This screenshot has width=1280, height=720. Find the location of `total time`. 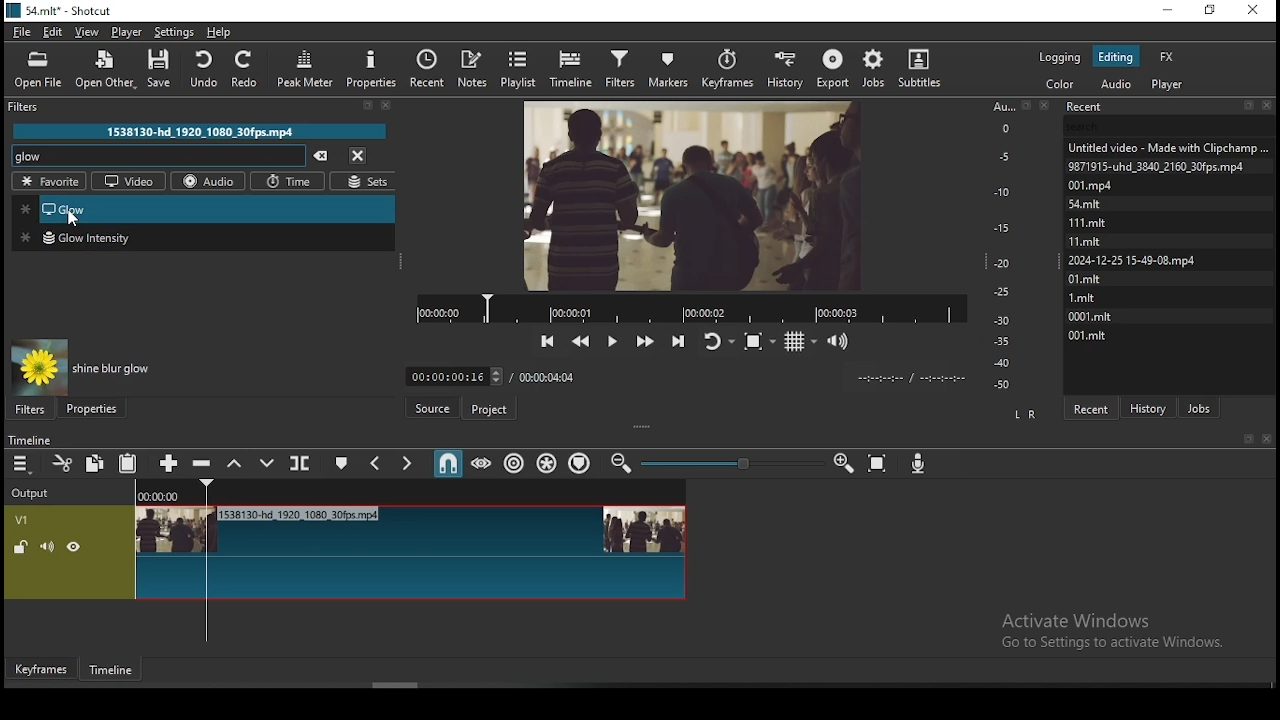

total time is located at coordinates (548, 376).